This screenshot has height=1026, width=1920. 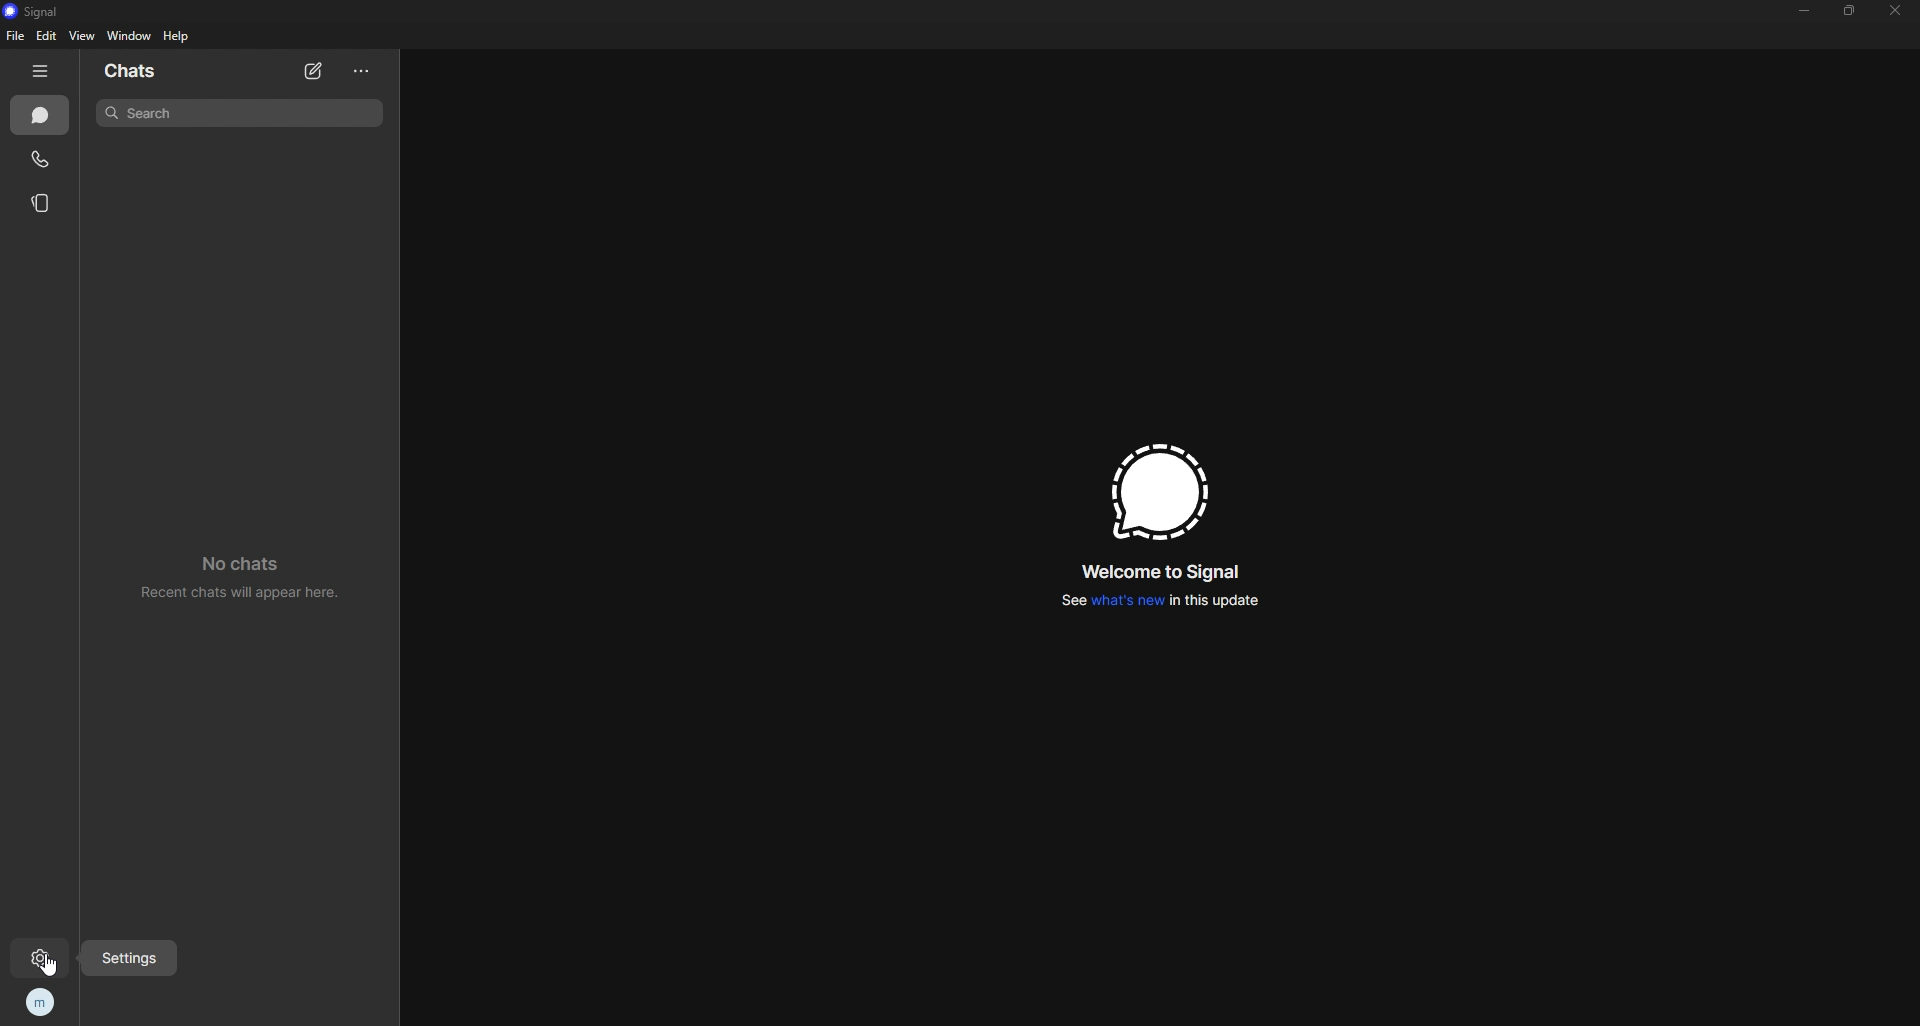 I want to click on hide tab, so click(x=42, y=71).